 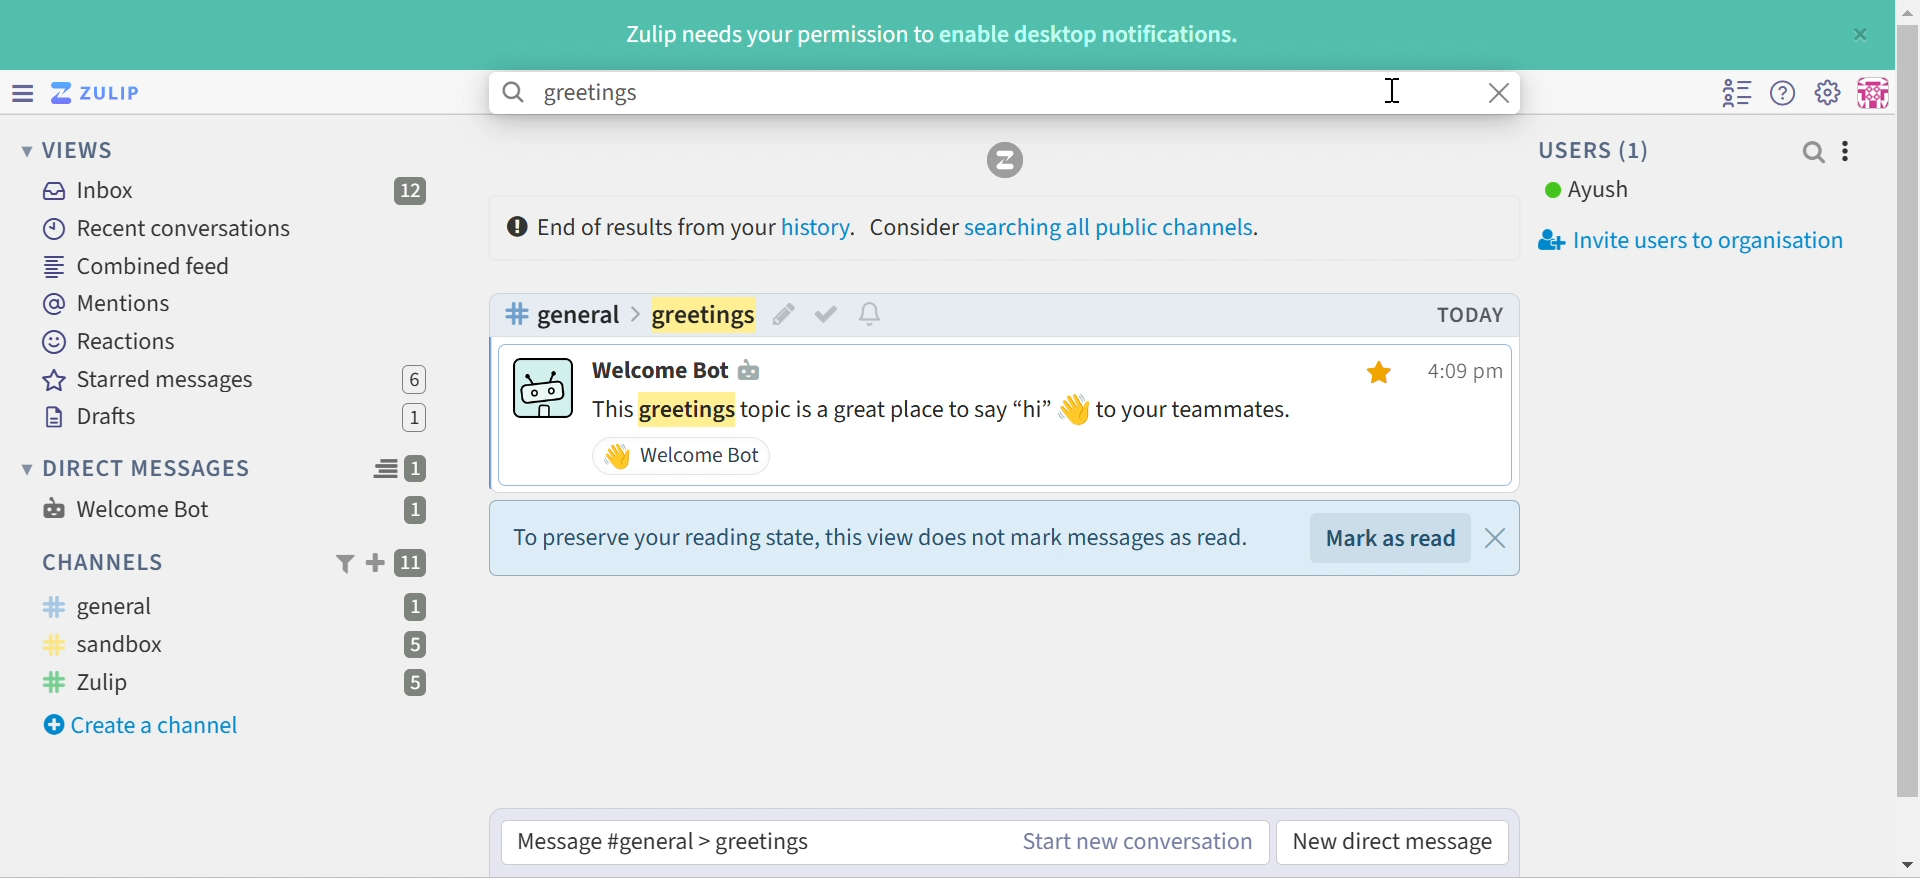 What do you see at coordinates (1597, 150) in the screenshot?
I see `USERS(1)` at bounding box center [1597, 150].